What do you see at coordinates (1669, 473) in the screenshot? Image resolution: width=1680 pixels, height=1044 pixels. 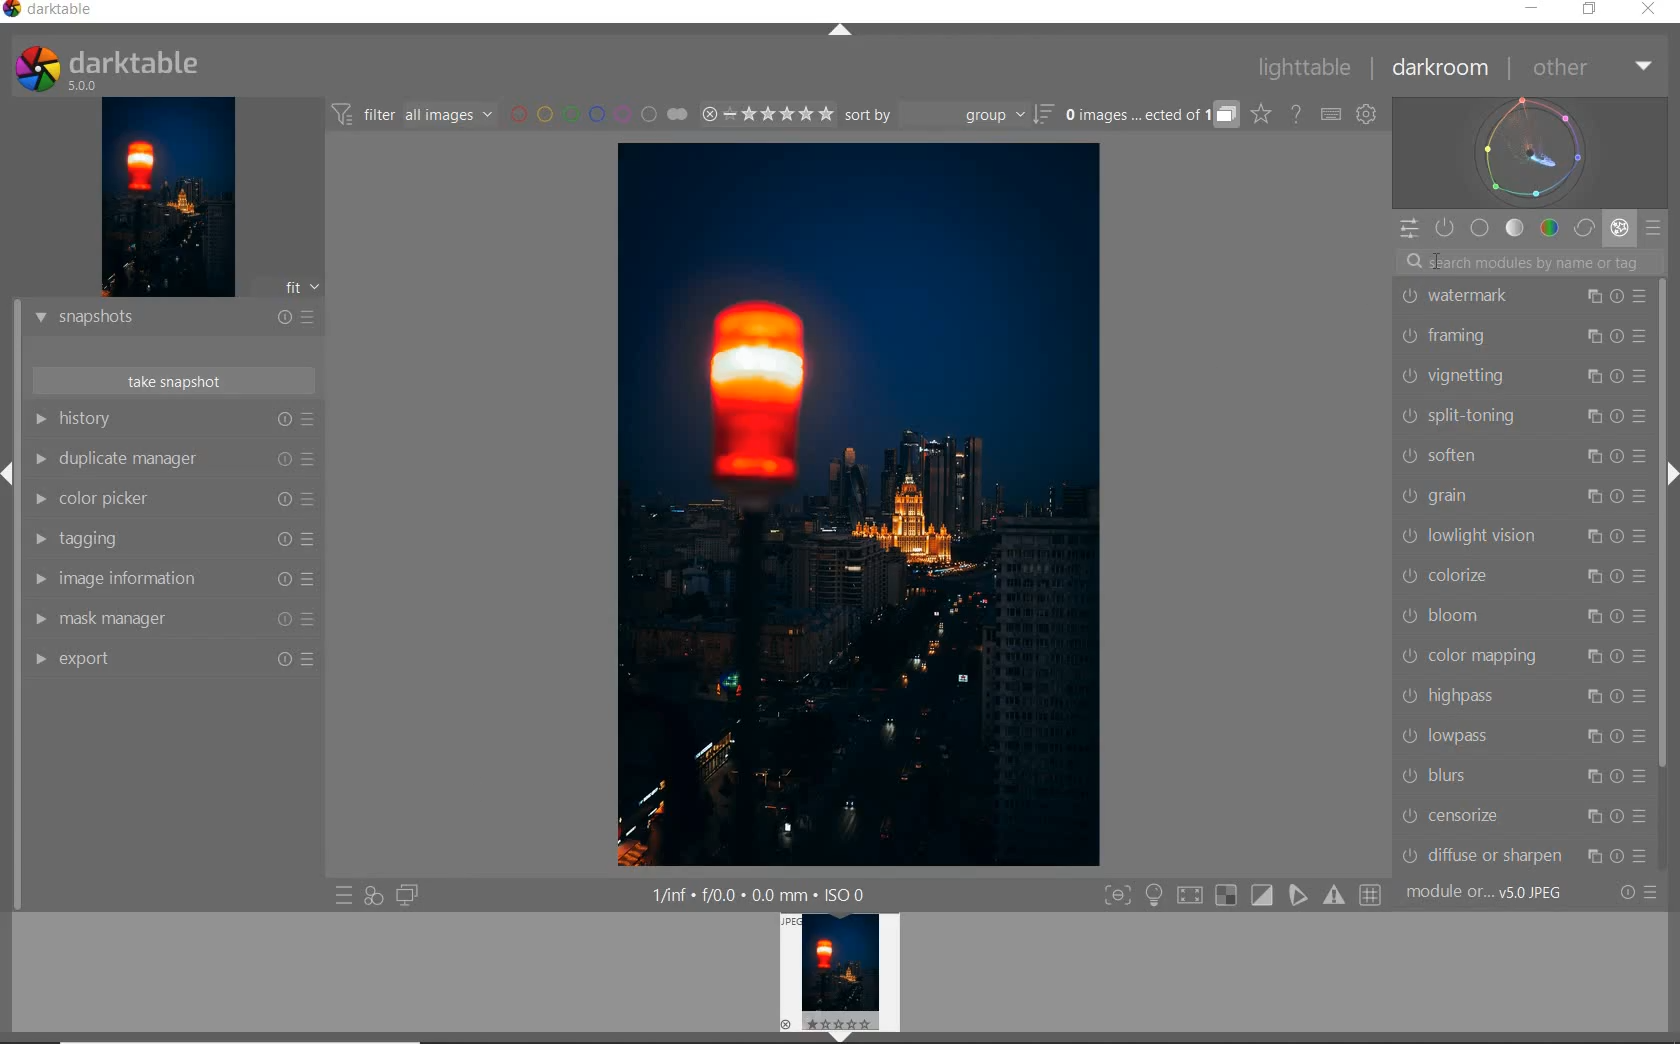 I see `expand/collapse` at bounding box center [1669, 473].